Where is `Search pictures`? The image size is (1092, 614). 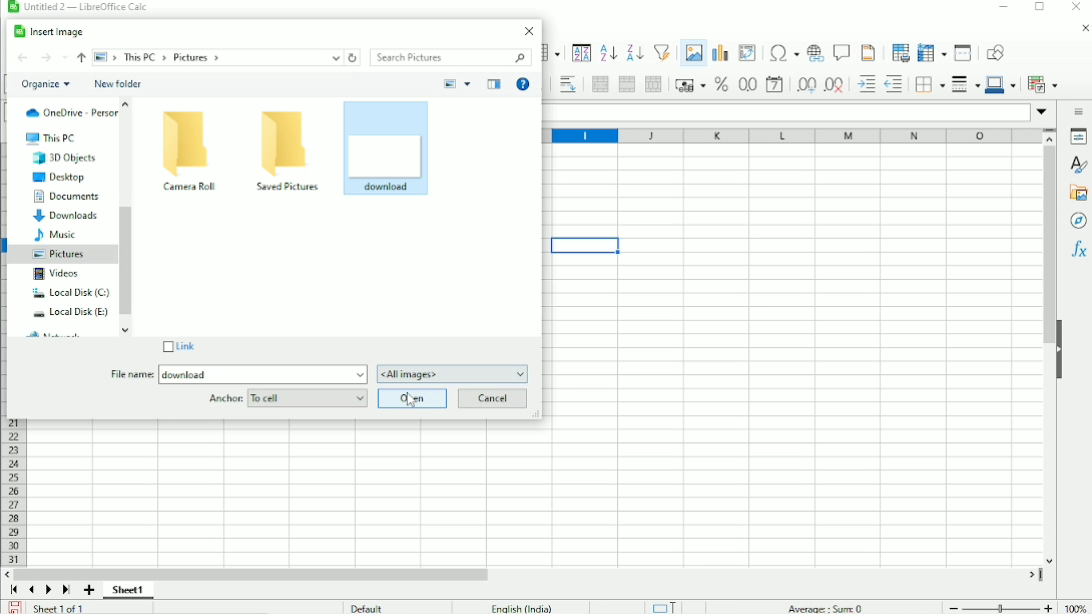
Search pictures is located at coordinates (452, 58).